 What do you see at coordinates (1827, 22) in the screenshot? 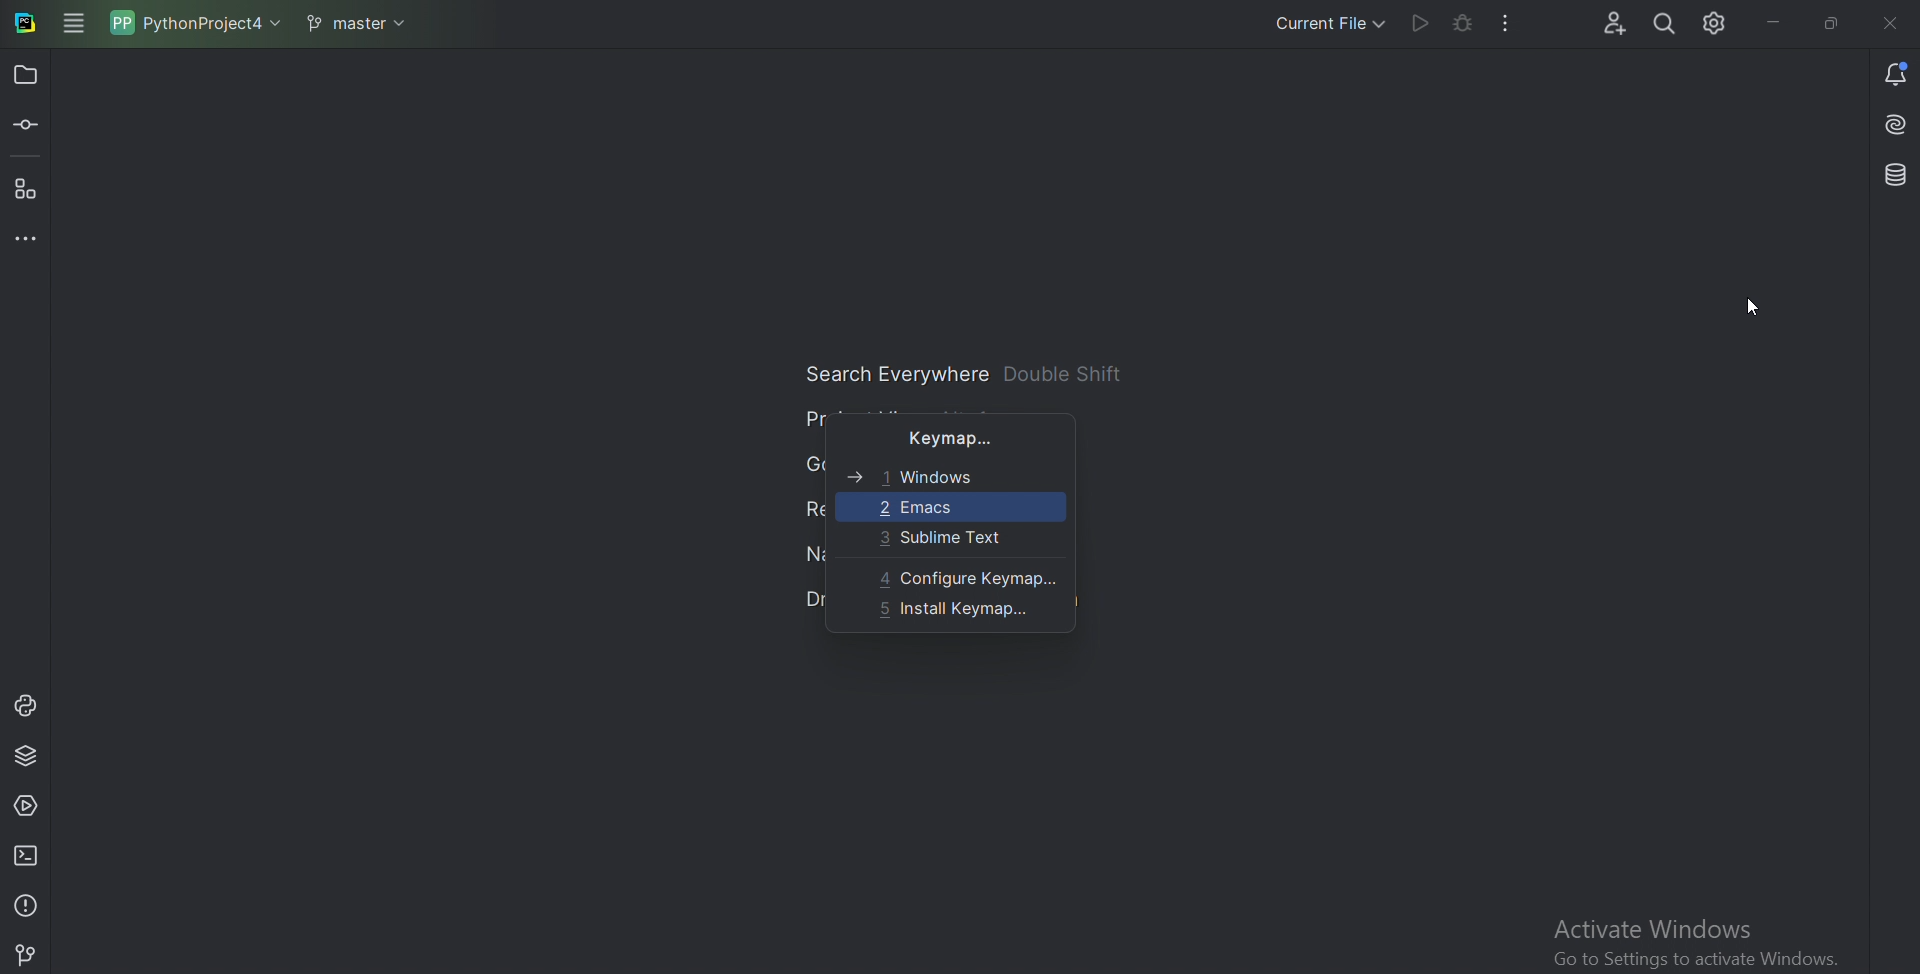
I see `Restore down` at bounding box center [1827, 22].